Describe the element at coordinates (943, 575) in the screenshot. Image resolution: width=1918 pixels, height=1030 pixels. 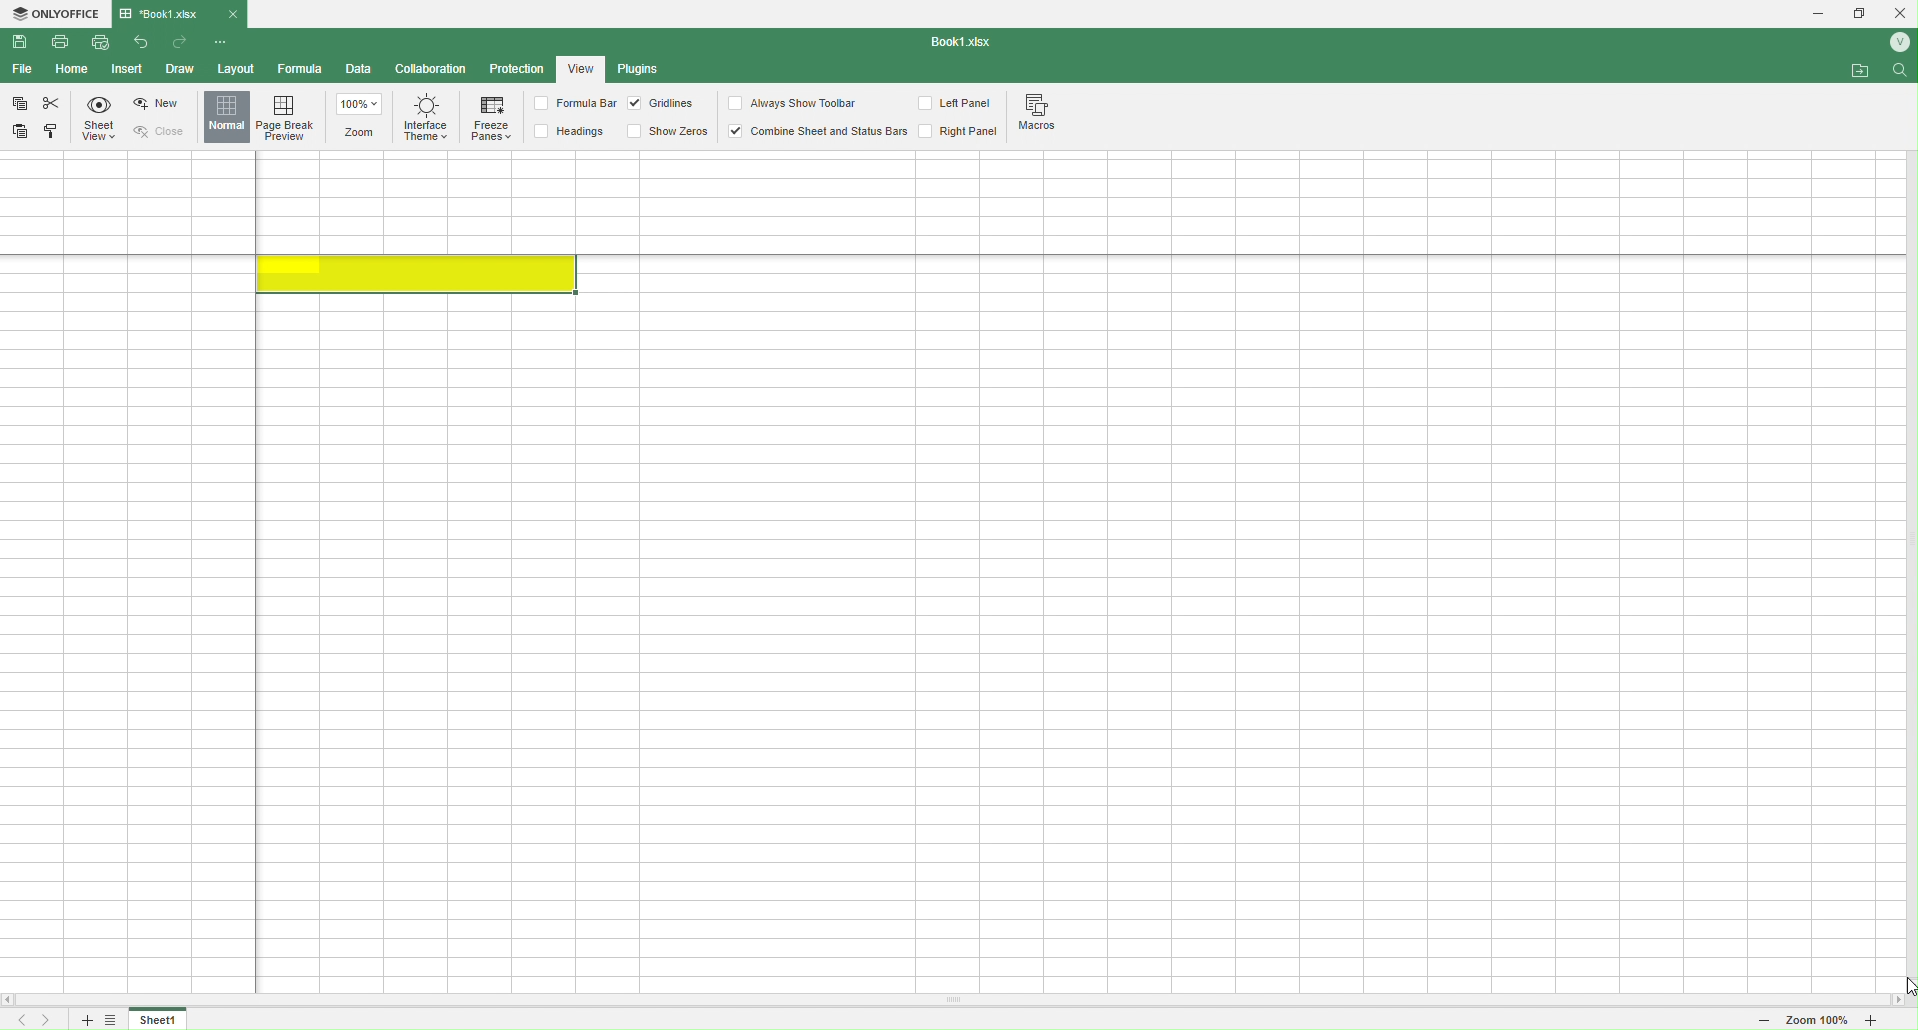
I see `Cells` at that location.